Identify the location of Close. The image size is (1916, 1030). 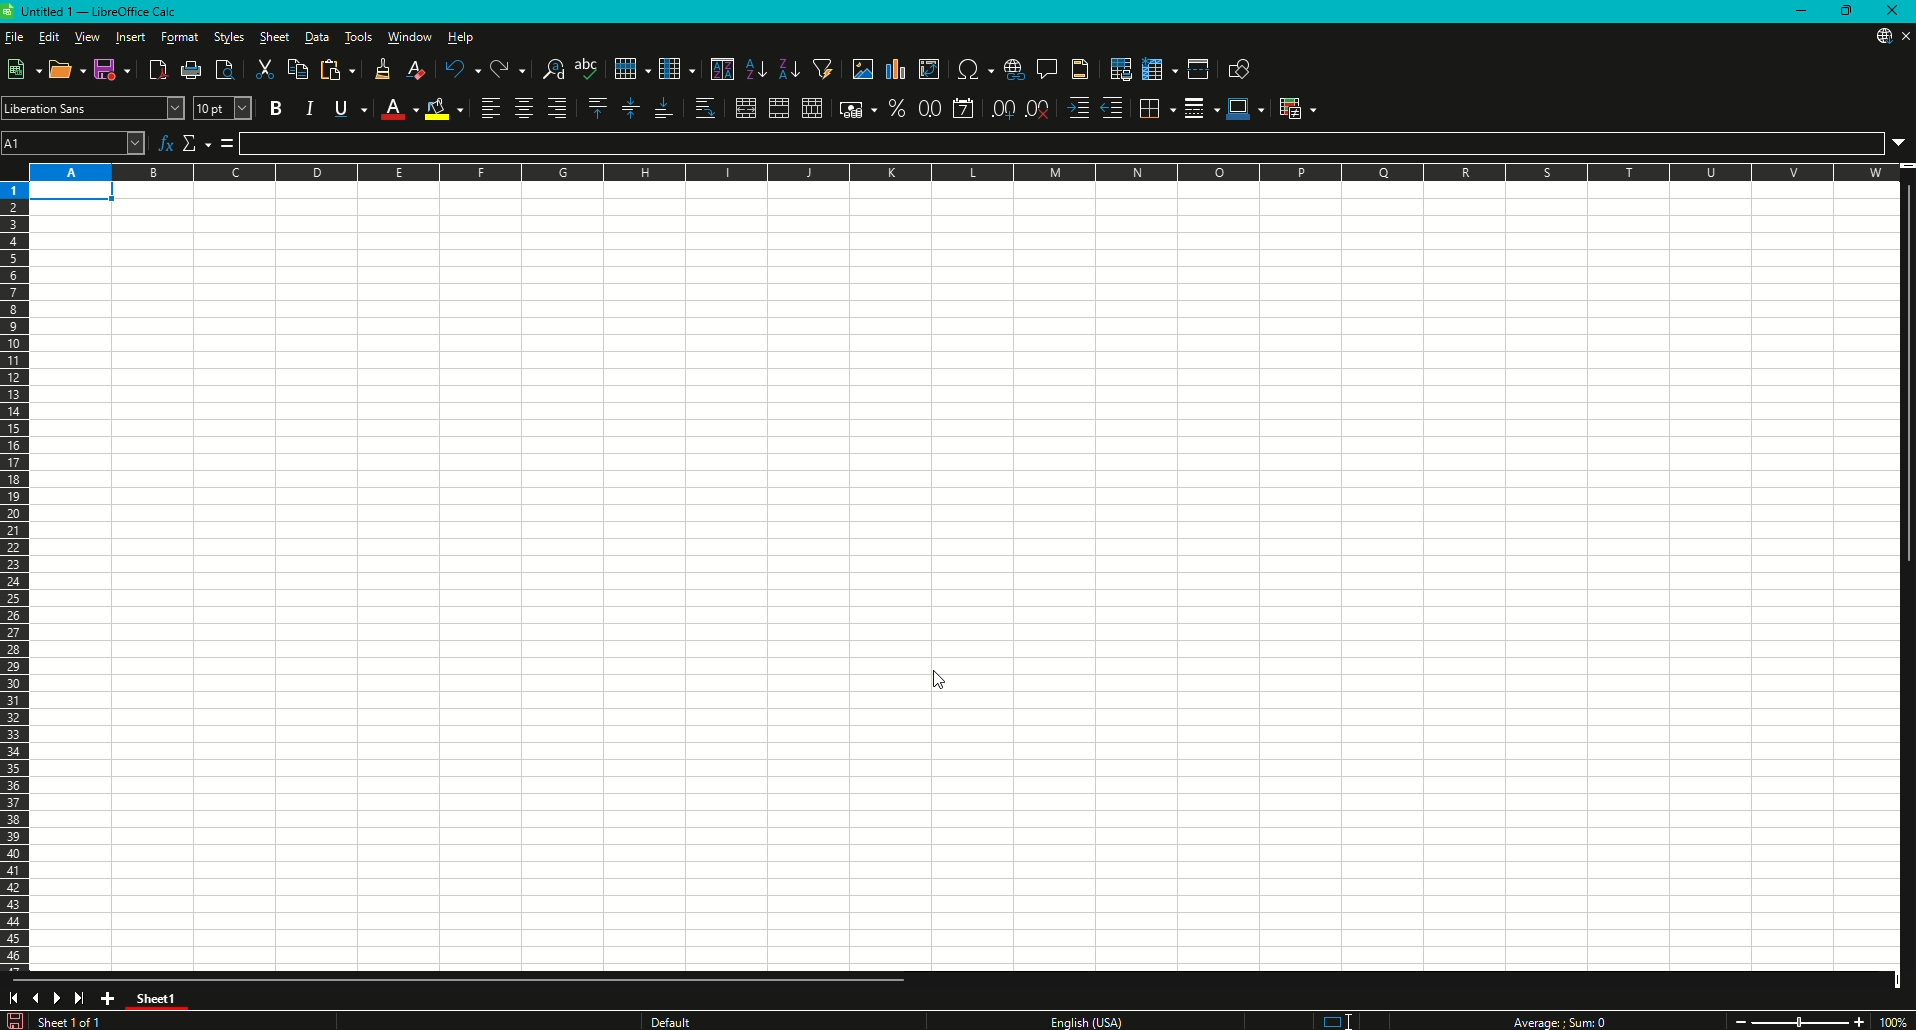
(1892, 10).